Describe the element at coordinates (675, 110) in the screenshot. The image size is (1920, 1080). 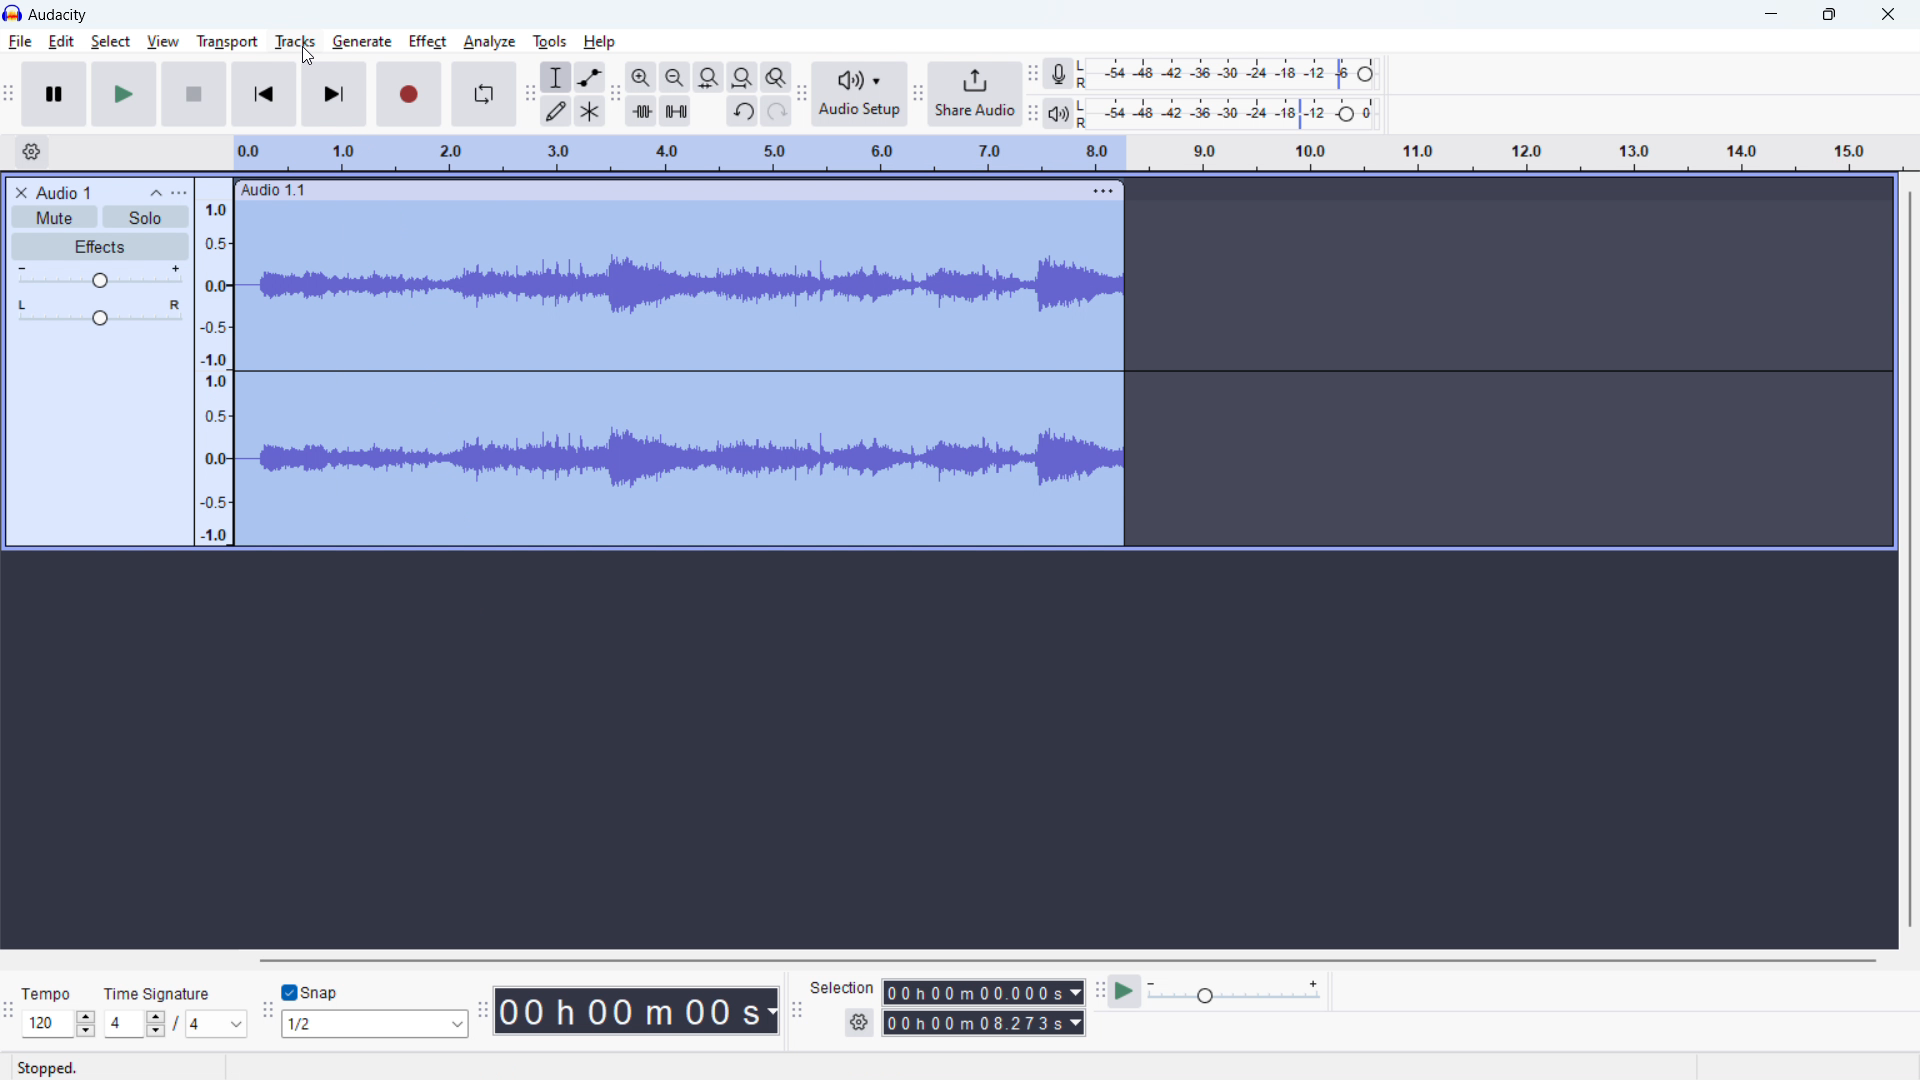
I see `silence audio selection` at that location.